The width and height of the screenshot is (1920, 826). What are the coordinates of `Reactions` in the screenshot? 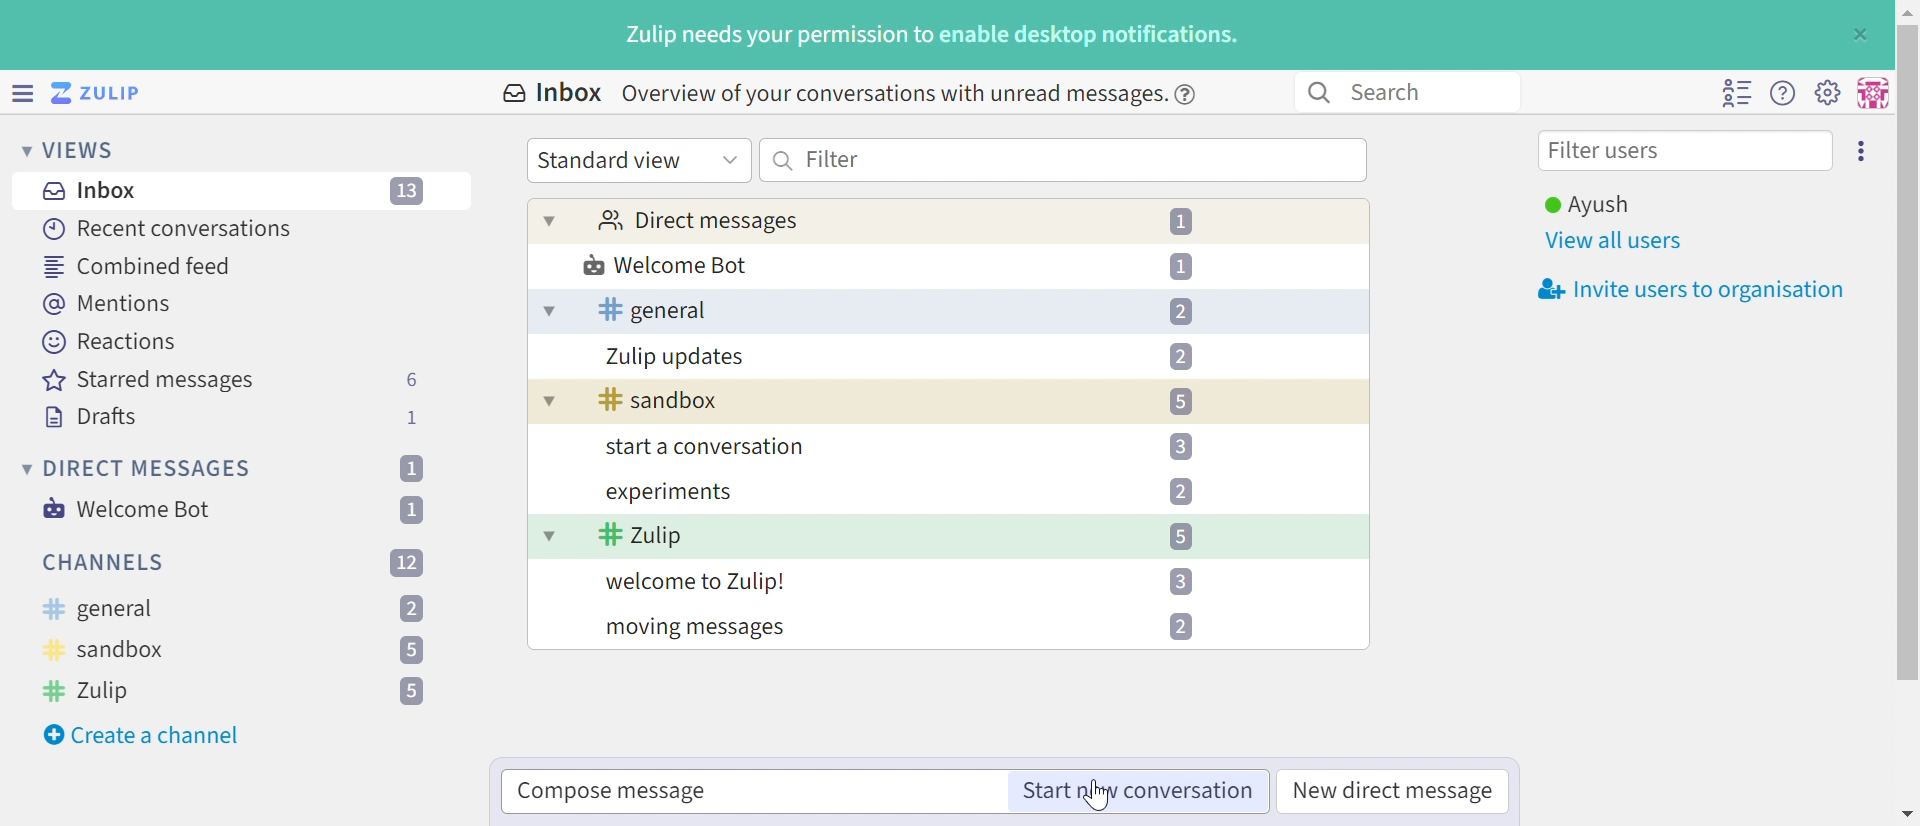 It's located at (109, 342).